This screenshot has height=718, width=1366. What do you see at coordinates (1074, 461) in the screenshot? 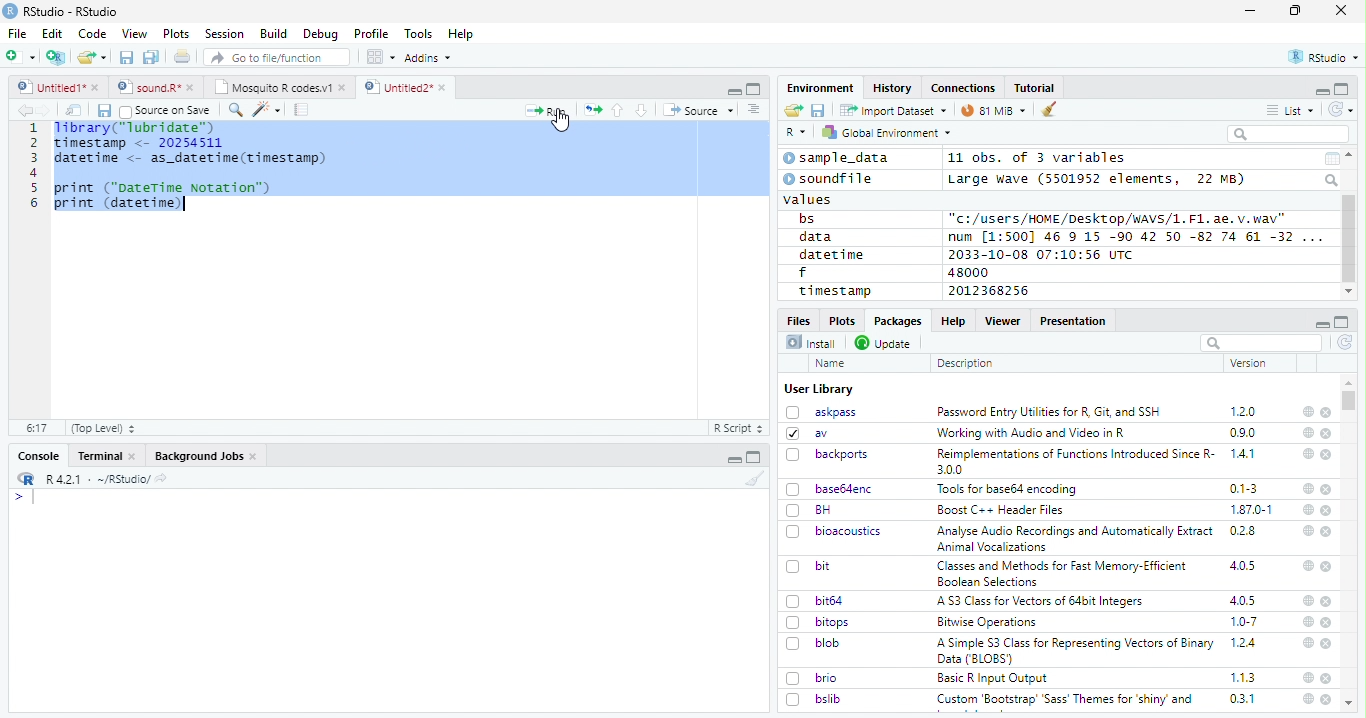
I see `Reimplementations of Functions Introduced Since R-
300` at bounding box center [1074, 461].